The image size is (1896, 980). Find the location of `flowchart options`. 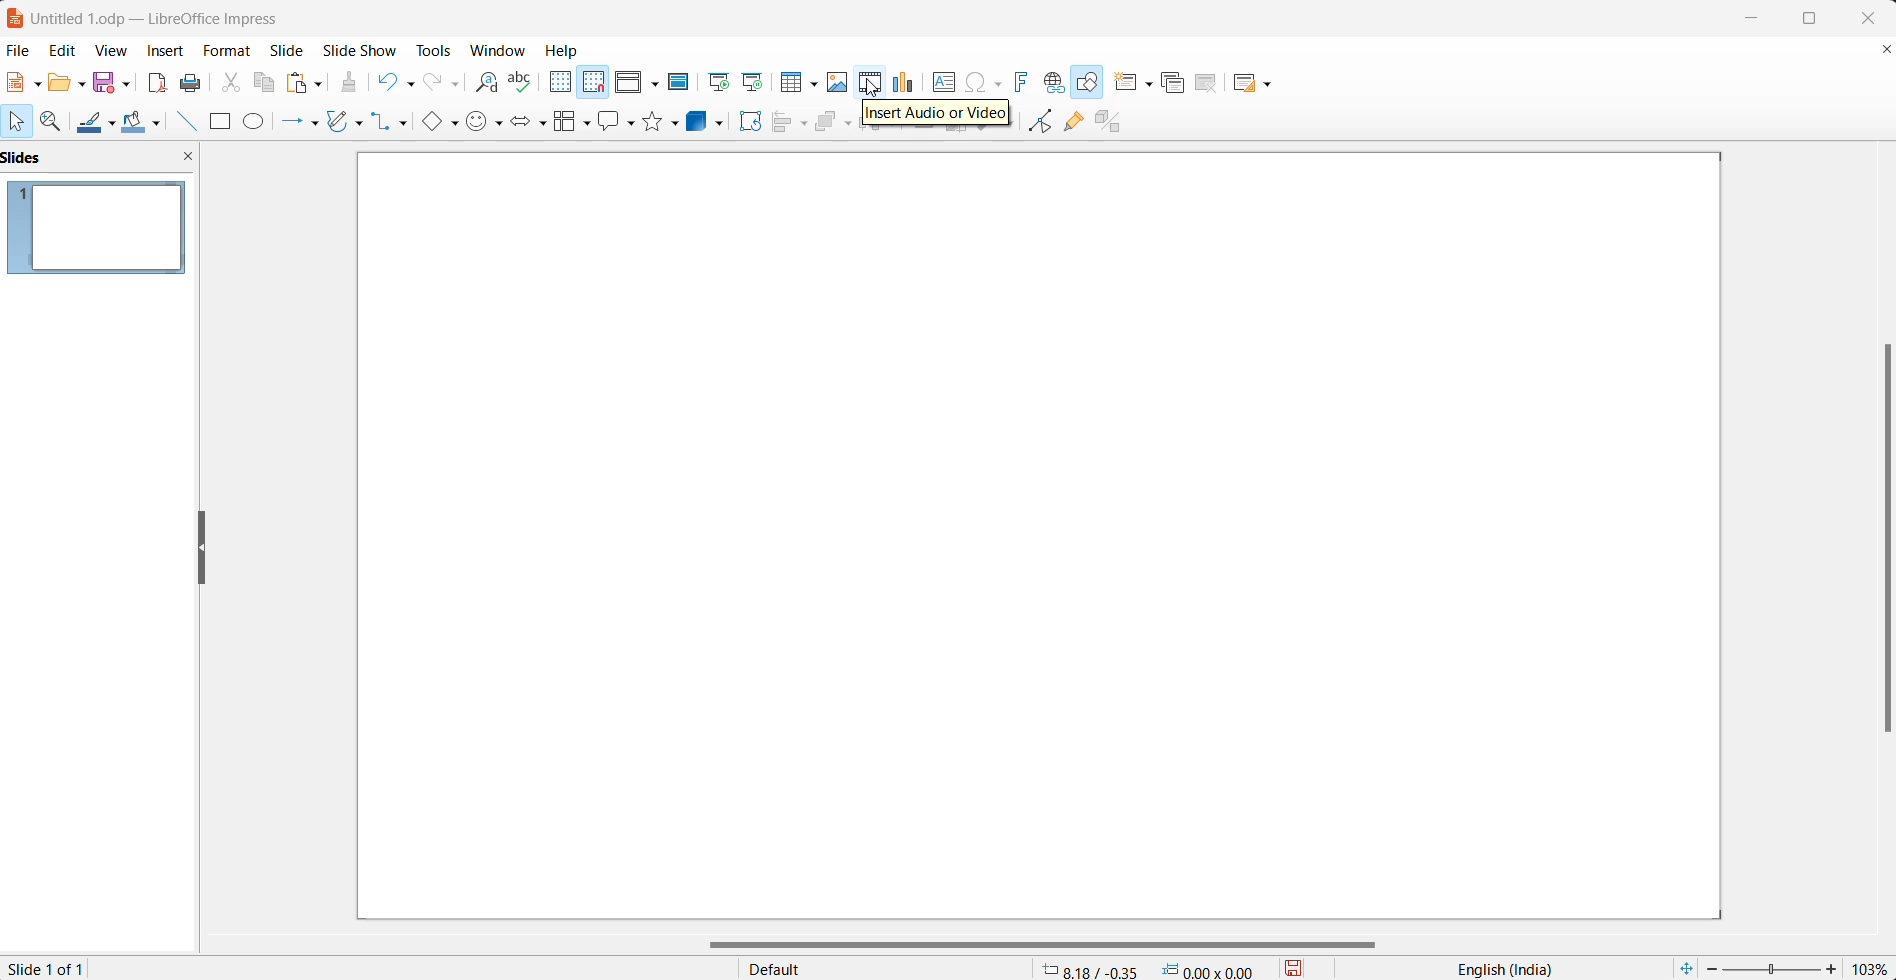

flowchart options is located at coordinates (586, 125).